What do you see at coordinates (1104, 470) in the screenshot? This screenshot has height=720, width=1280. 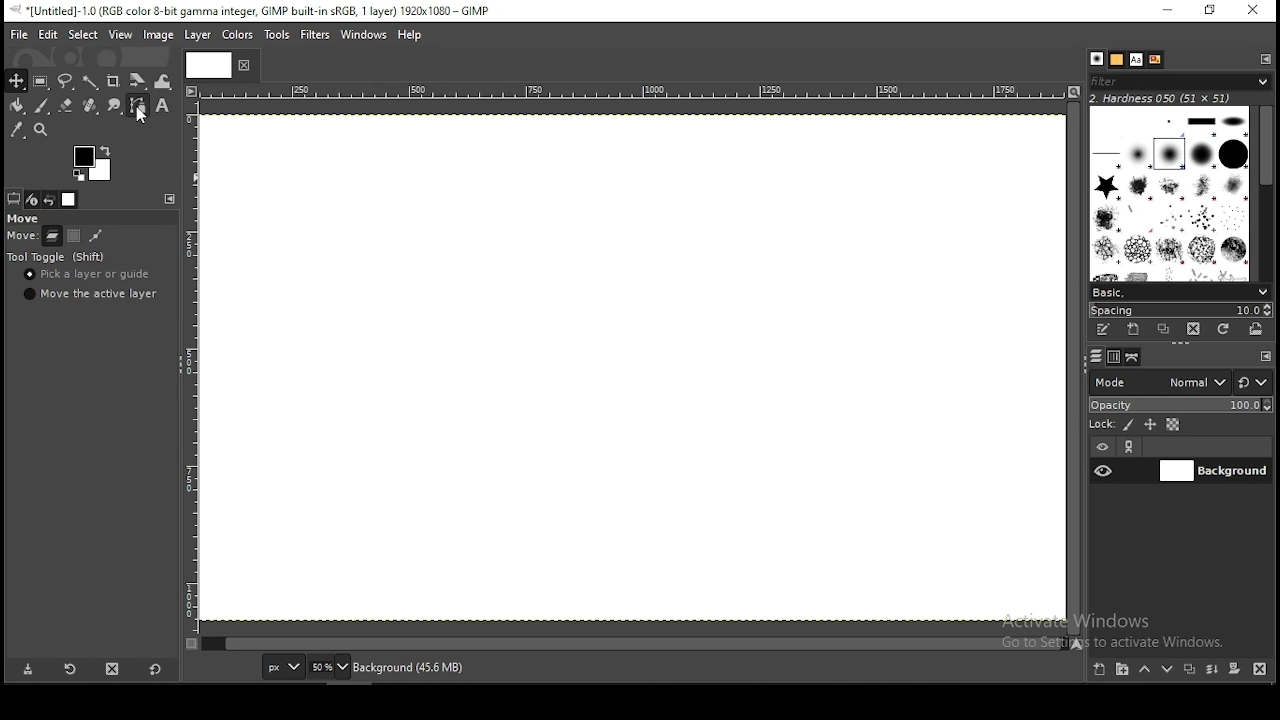 I see `layer visibility on/off` at bounding box center [1104, 470].